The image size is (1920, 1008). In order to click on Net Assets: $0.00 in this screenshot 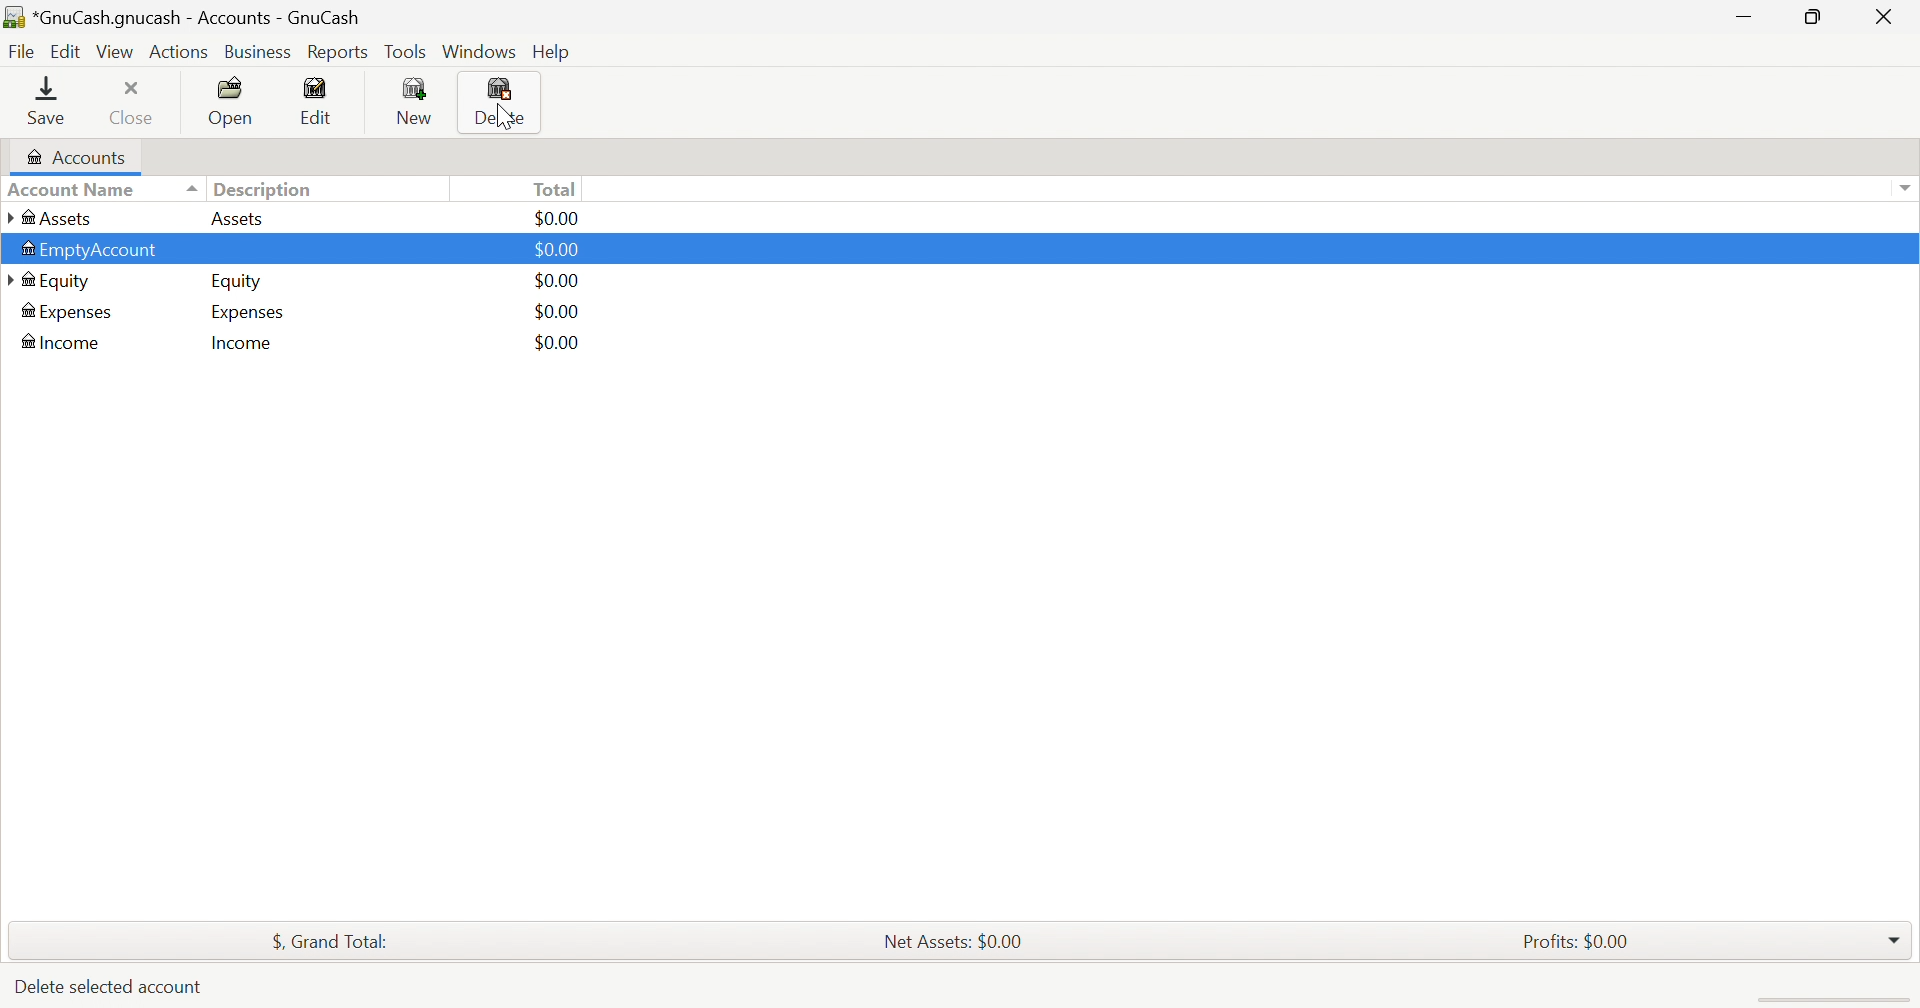, I will do `click(945, 940)`.